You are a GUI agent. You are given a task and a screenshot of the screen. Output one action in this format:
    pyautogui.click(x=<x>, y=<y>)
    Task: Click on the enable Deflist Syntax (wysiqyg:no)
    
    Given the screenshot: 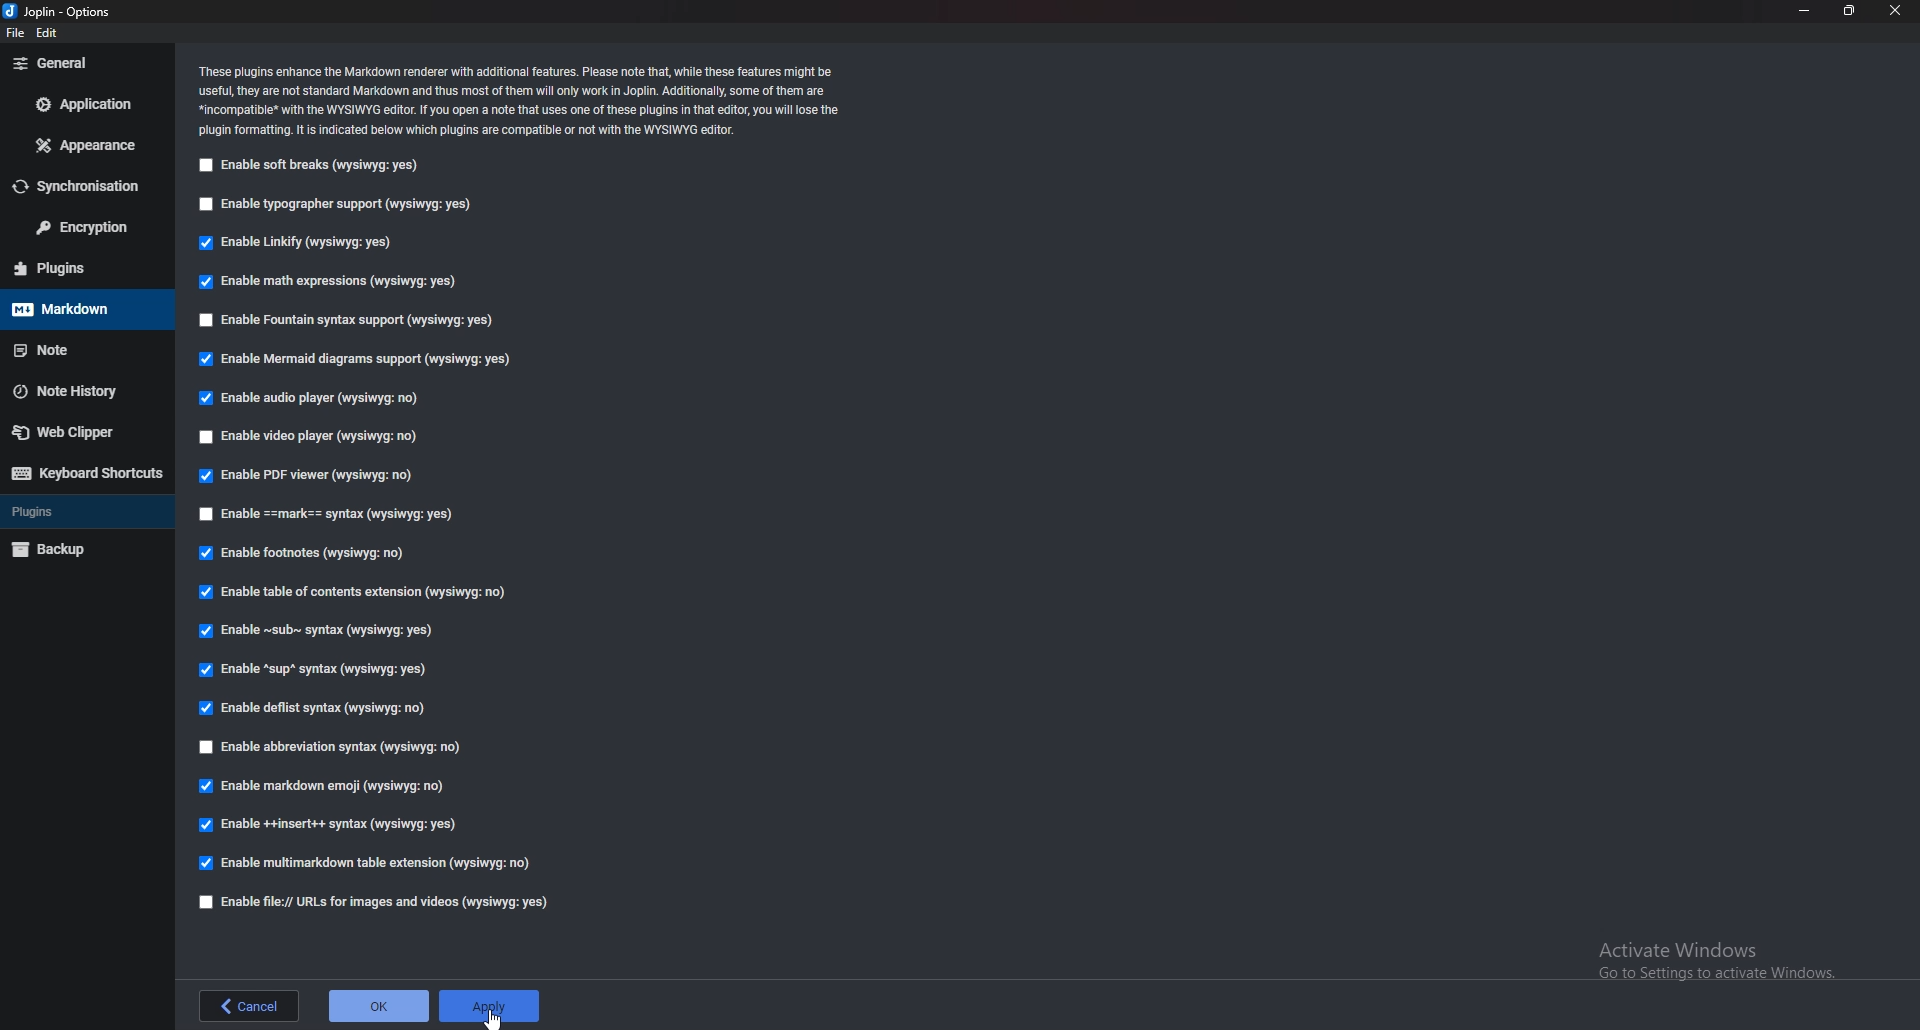 What is the action you would take?
    pyautogui.click(x=317, y=709)
    